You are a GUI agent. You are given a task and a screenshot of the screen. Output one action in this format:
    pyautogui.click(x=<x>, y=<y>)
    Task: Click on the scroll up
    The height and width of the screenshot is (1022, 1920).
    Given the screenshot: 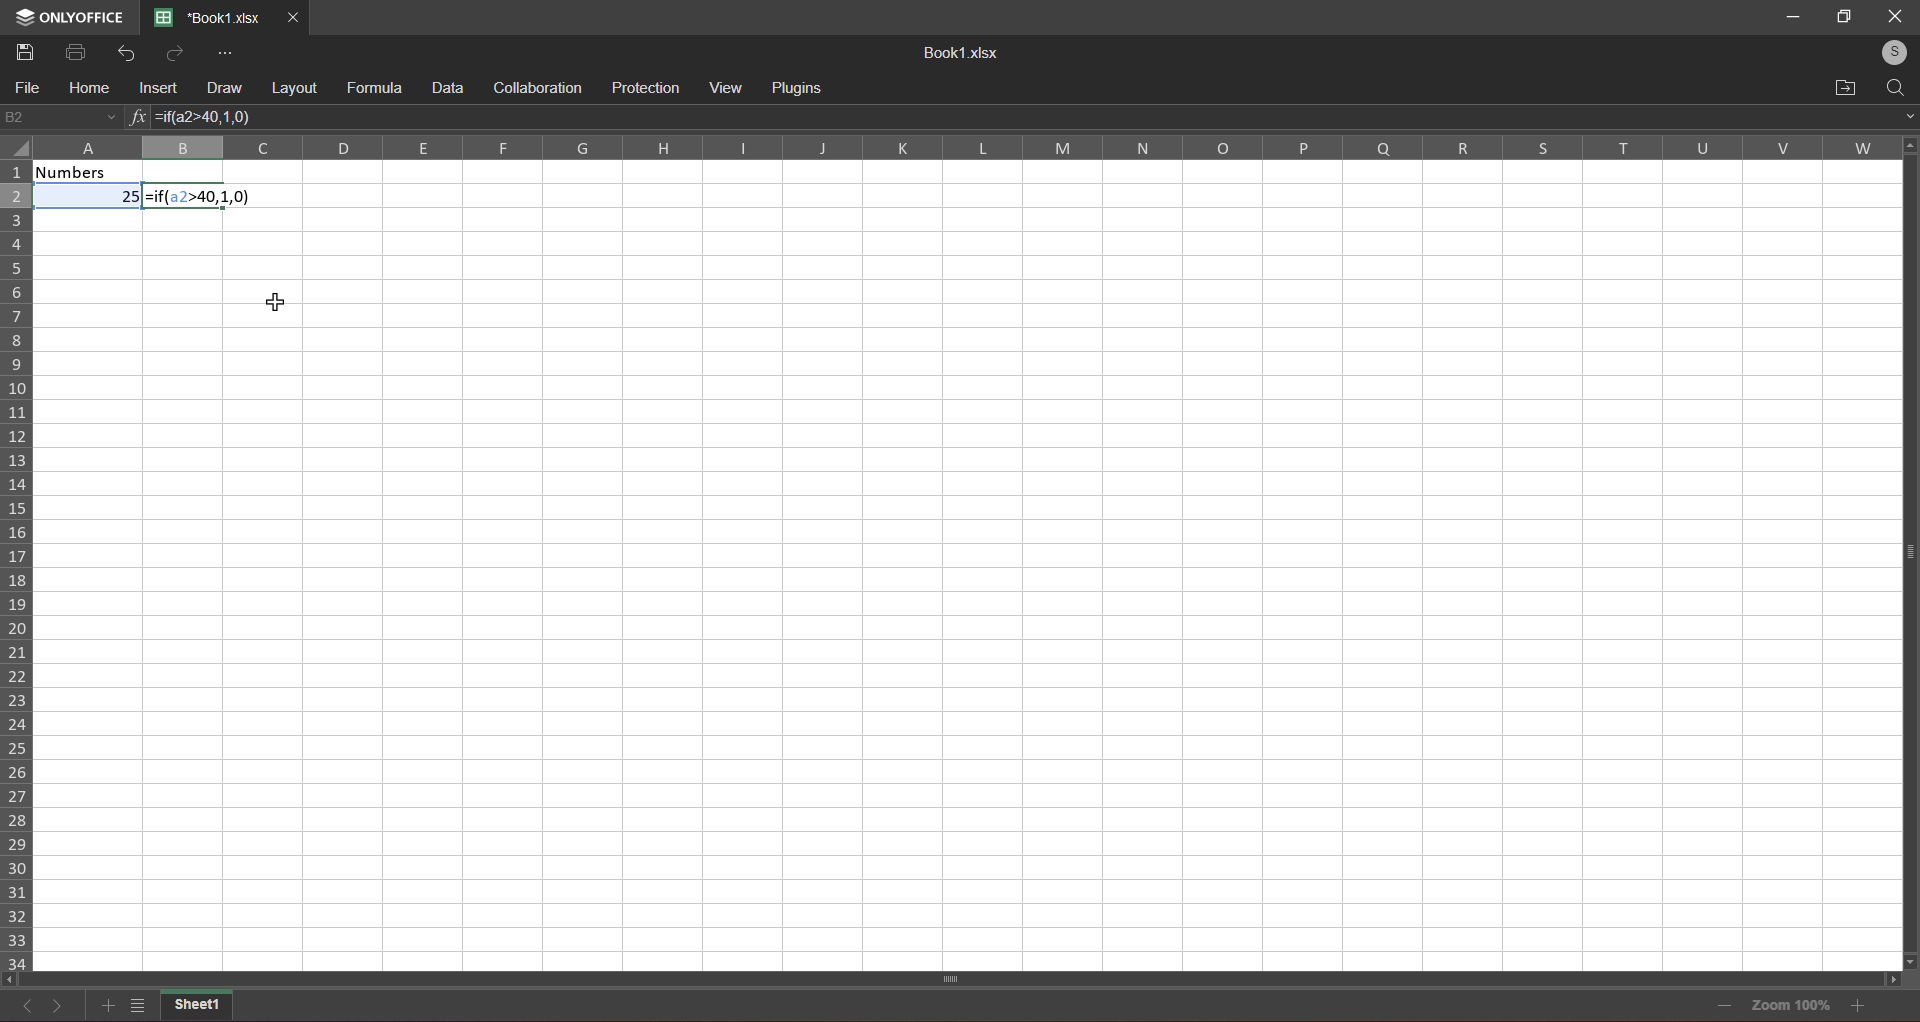 What is the action you would take?
    pyautogui.click(x=1905, y=144)
    